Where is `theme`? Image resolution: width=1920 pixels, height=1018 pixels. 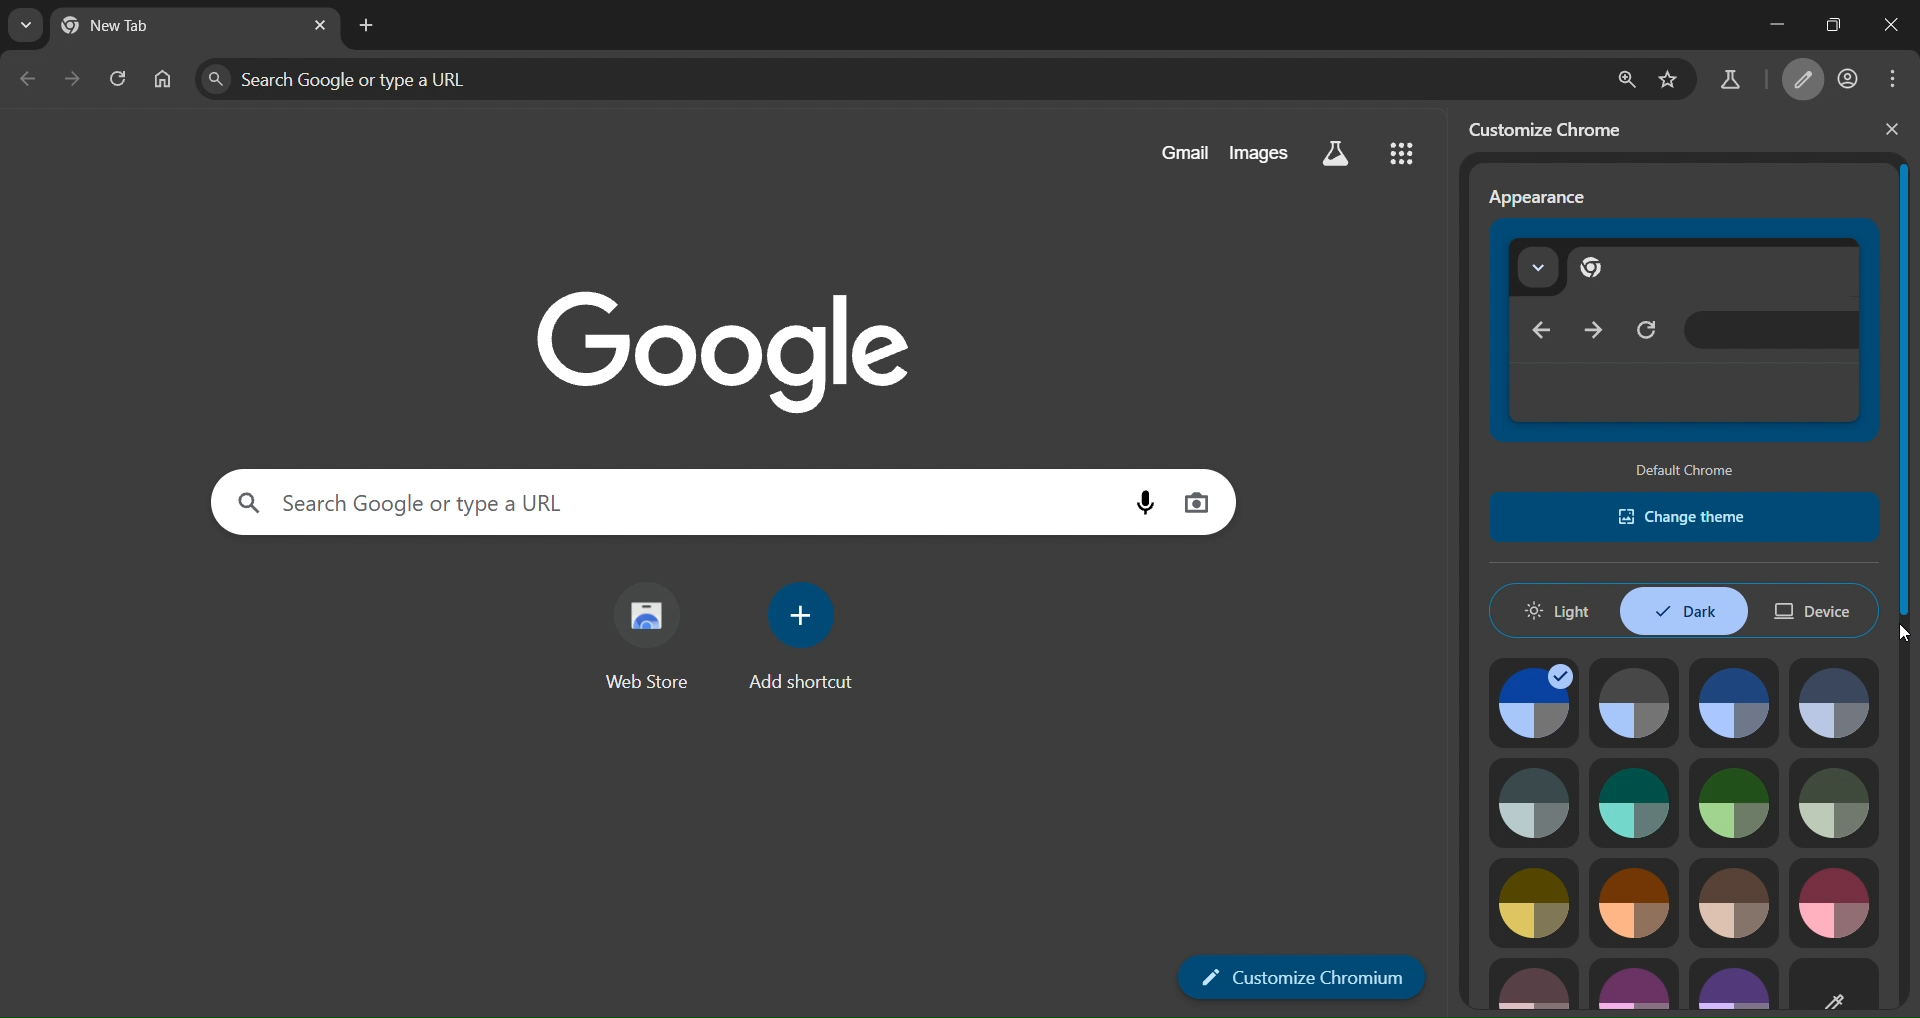 theme is located at coordinates (1532, 802).